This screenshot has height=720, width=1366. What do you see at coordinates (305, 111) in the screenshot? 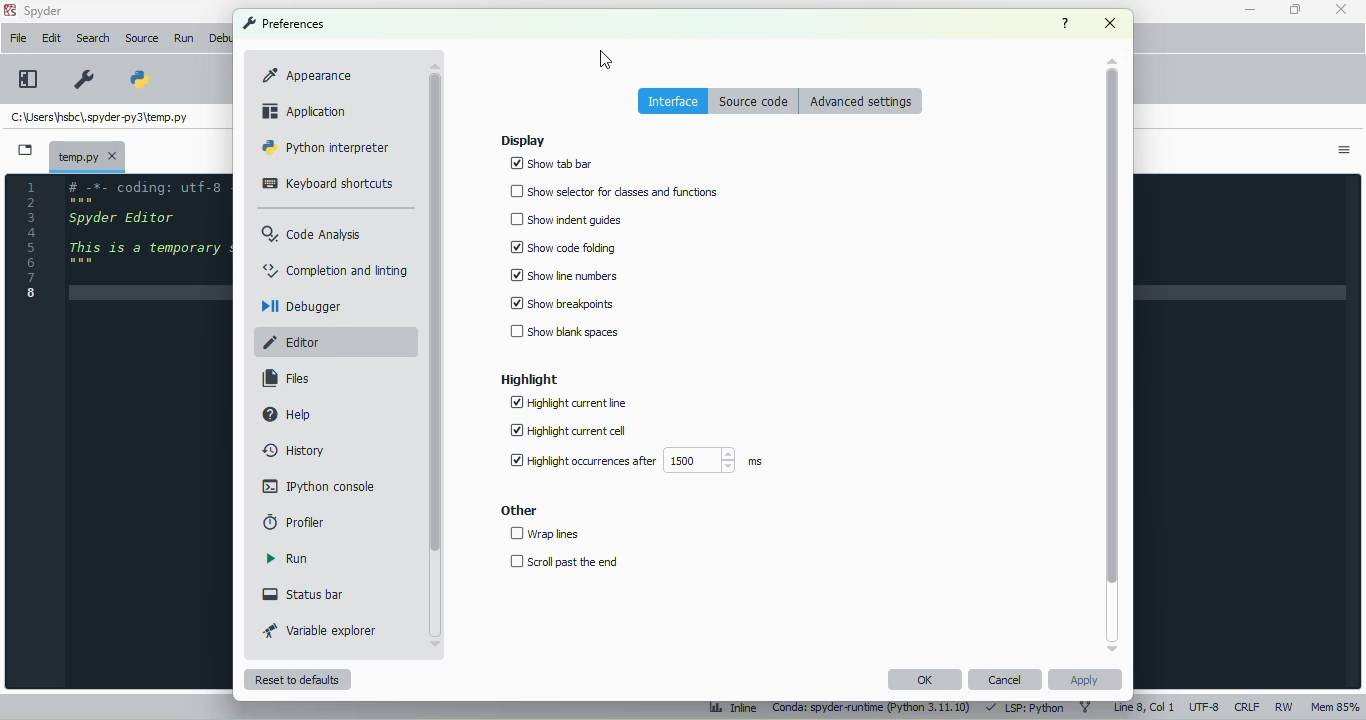
I see `application` at bounding box center [305, 111].